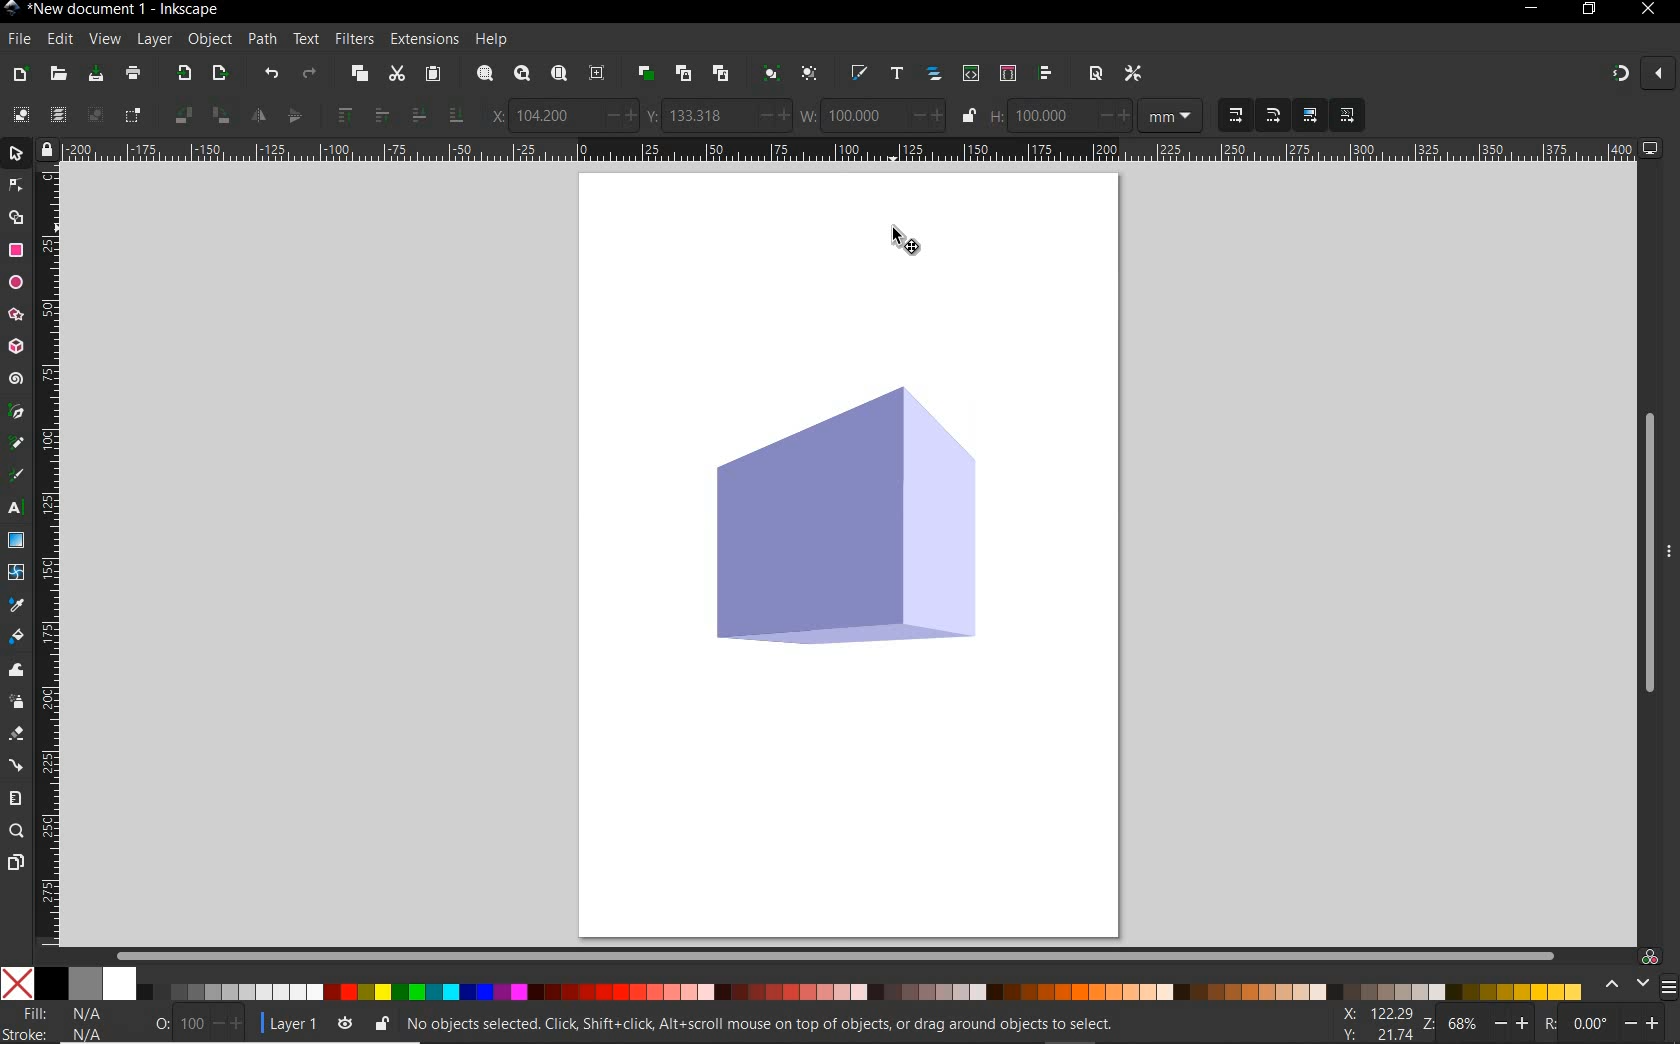  I want to click on shape builder tool, so click(19, 218).